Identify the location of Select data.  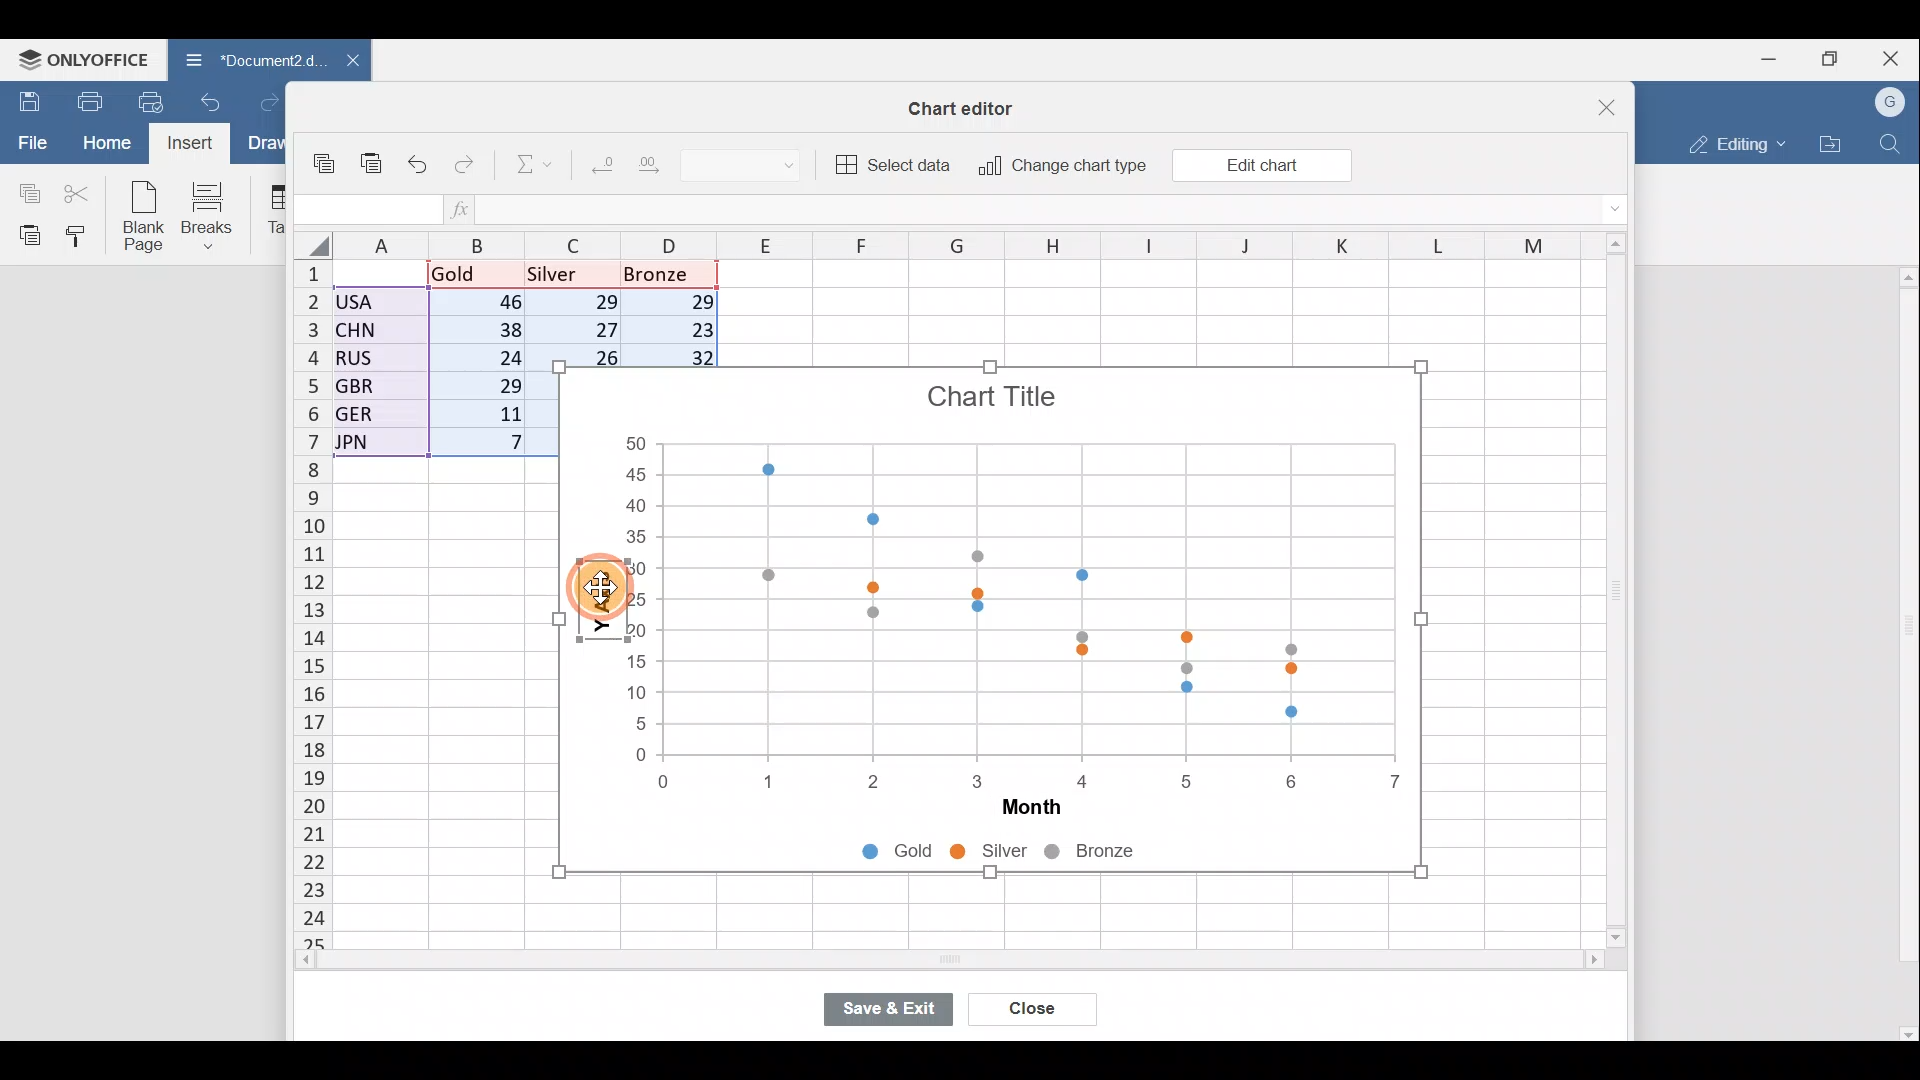
(895, 165).